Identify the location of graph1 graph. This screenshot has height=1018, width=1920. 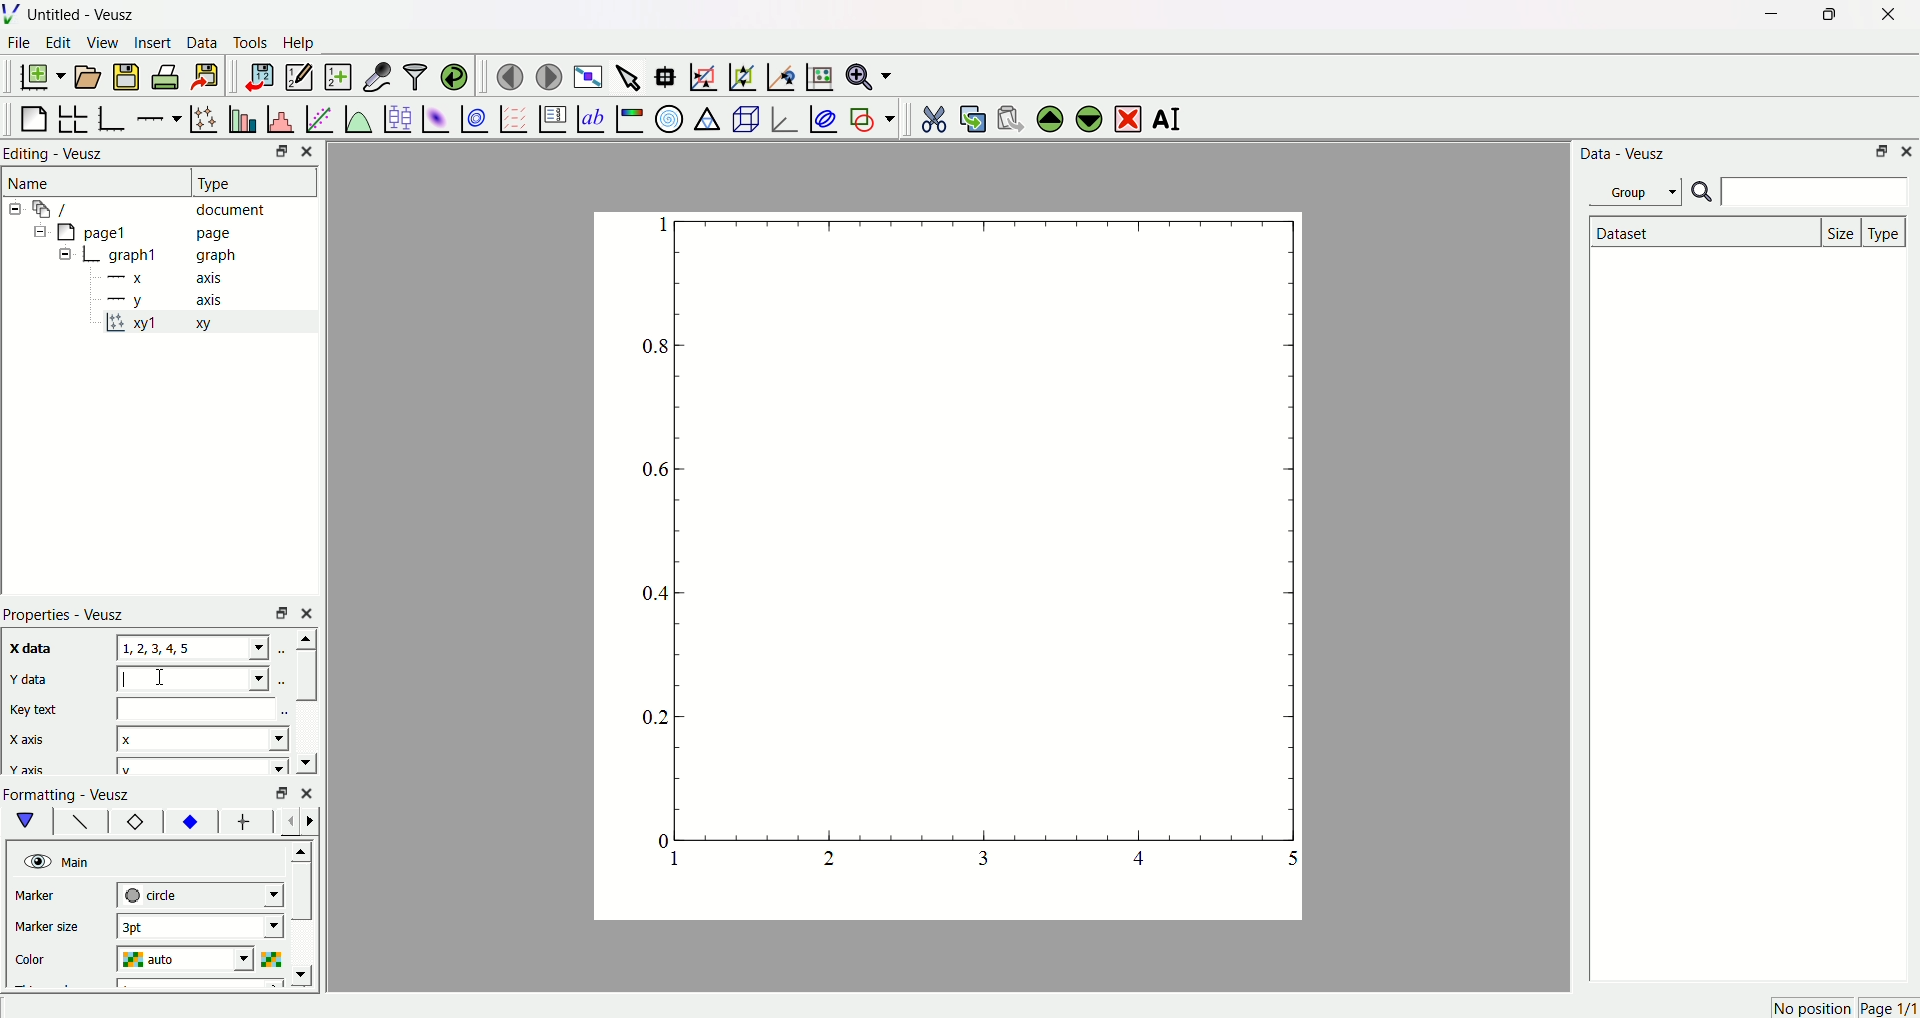
(174, 256).